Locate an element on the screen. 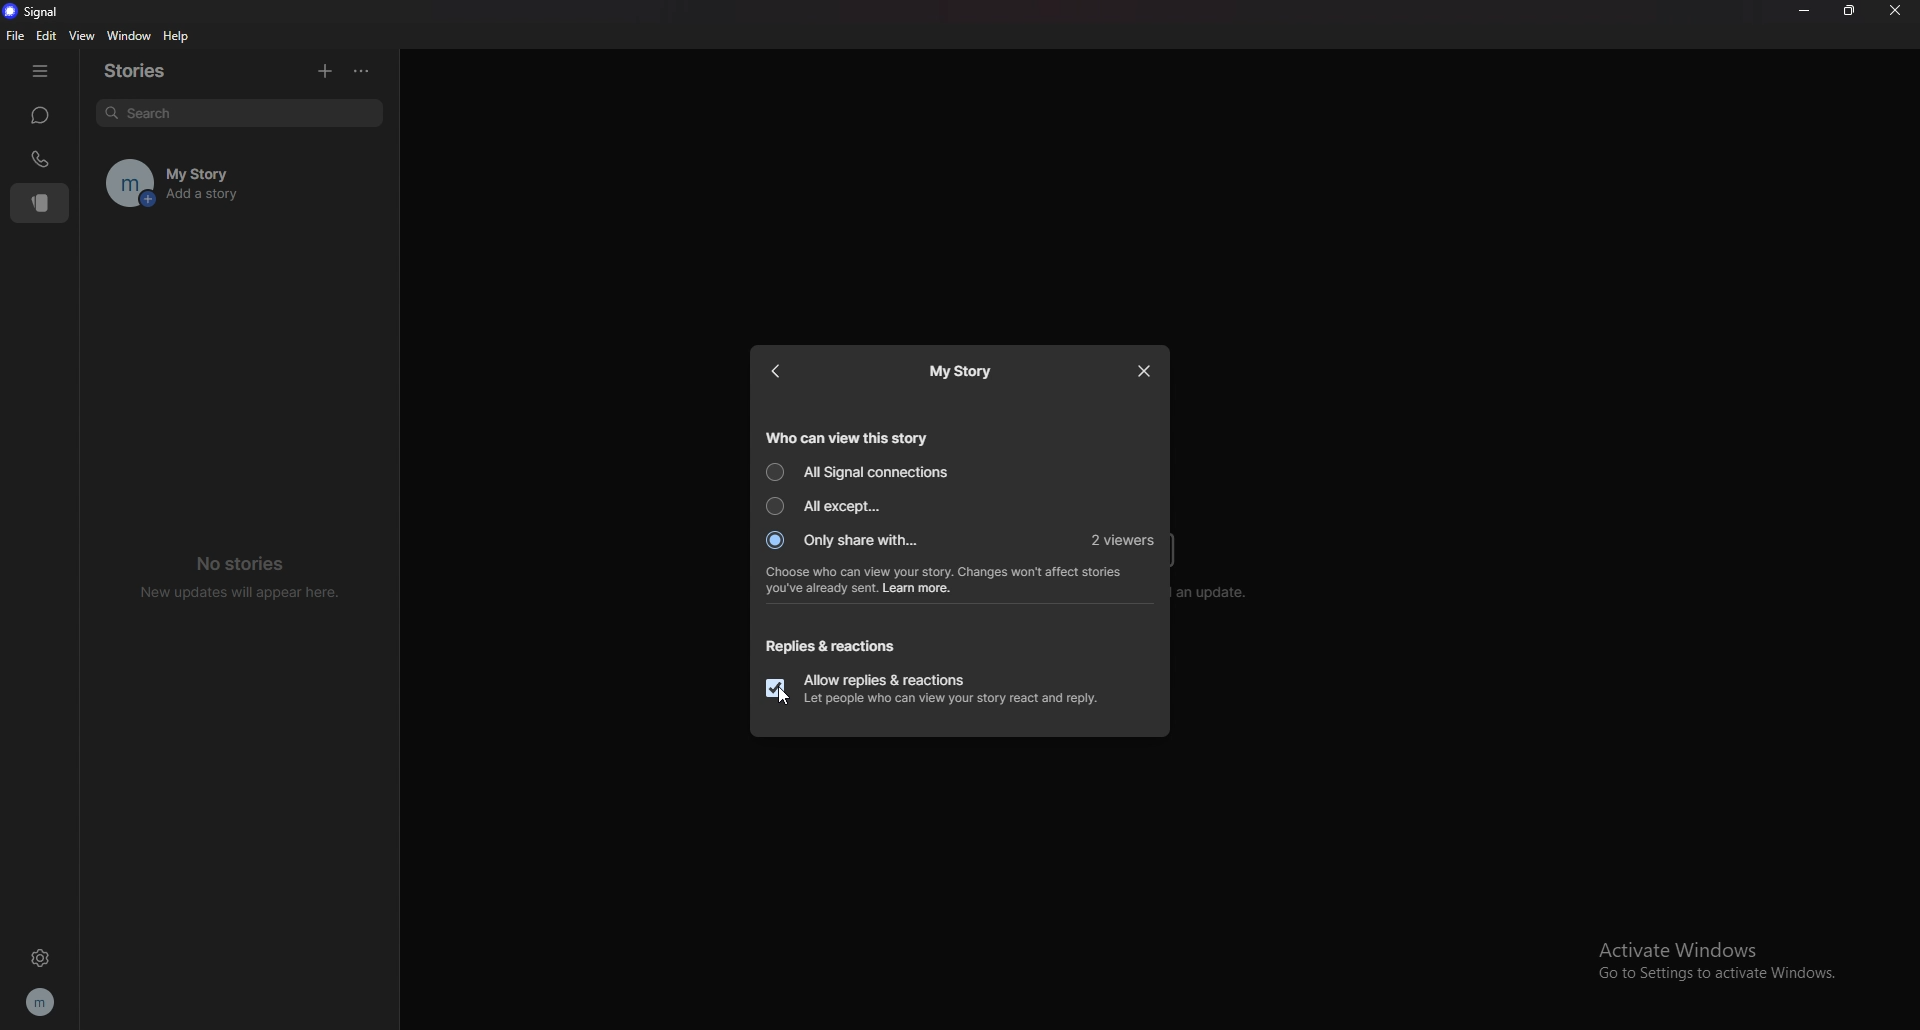 The height and width of the screenshot is (1030, 1920). replies and reactions is located at coordinates (829, 647).